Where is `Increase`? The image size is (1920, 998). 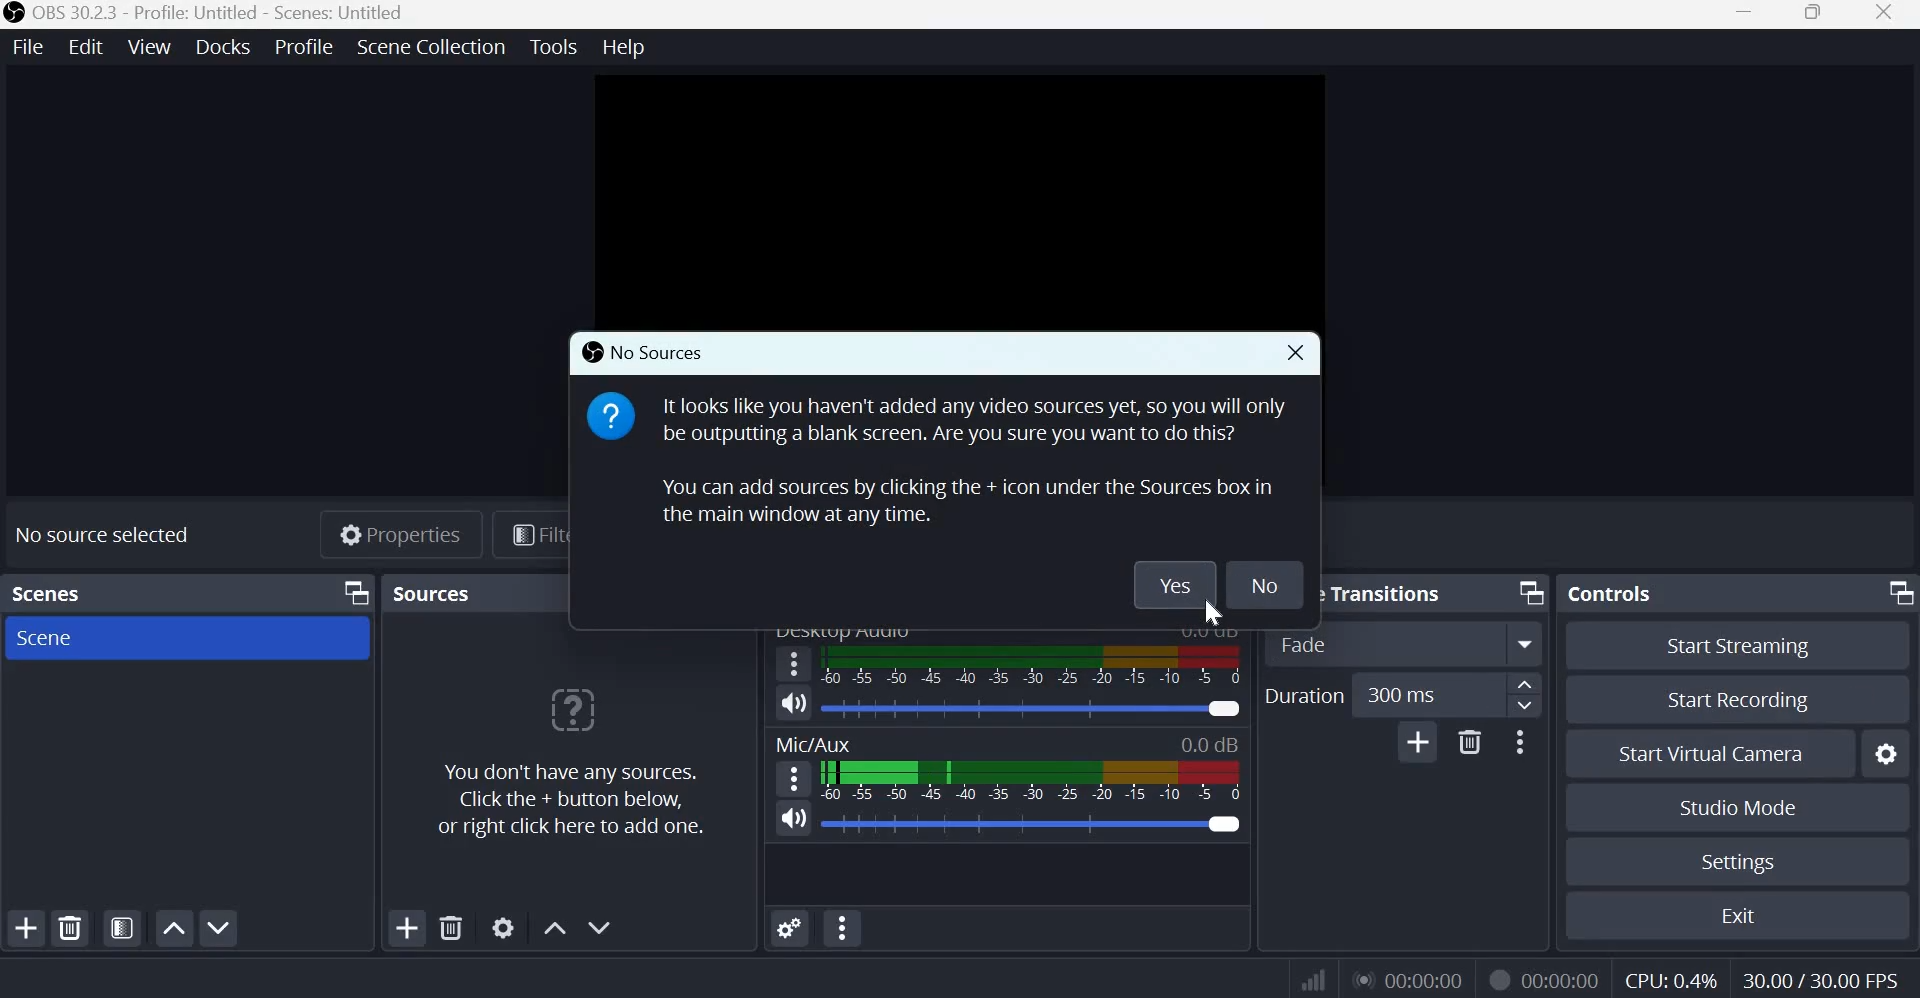 Increase is located at coordinates (1528, 683).